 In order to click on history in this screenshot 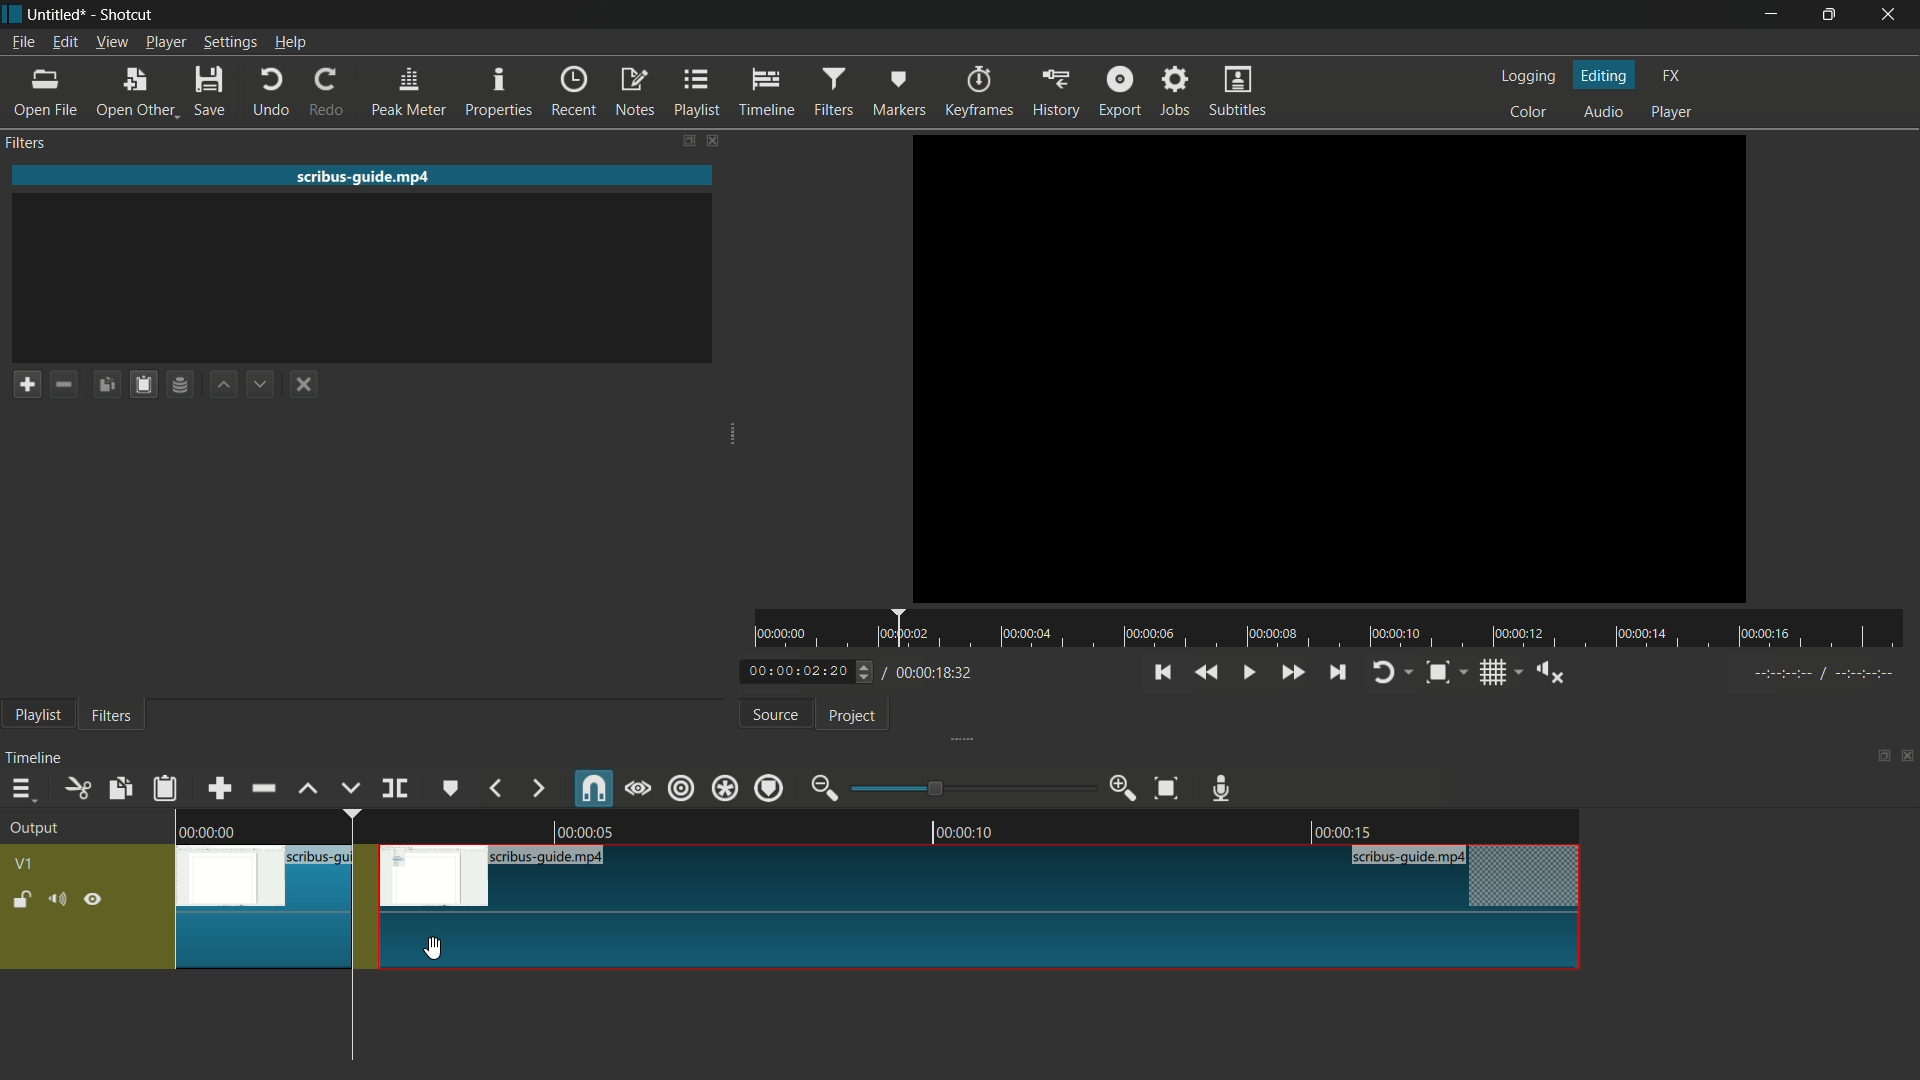, I will do `click(1055, 94)`.